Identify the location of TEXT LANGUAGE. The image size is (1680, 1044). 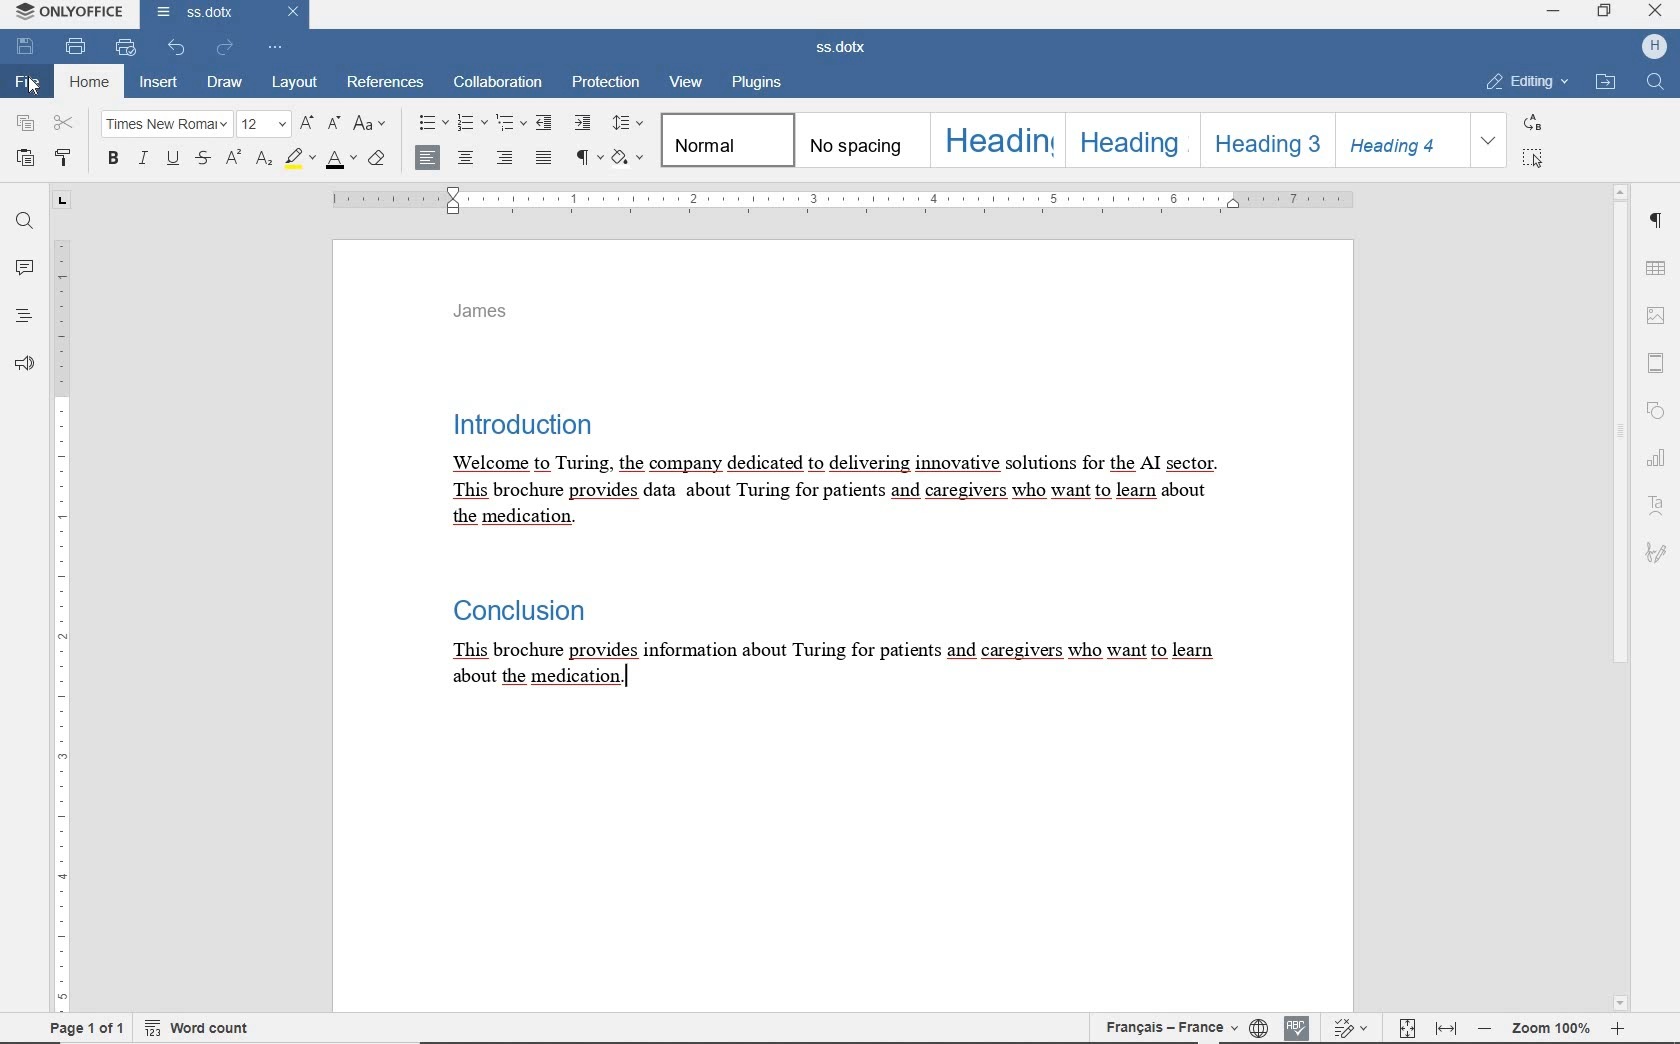
(1167, 1025).